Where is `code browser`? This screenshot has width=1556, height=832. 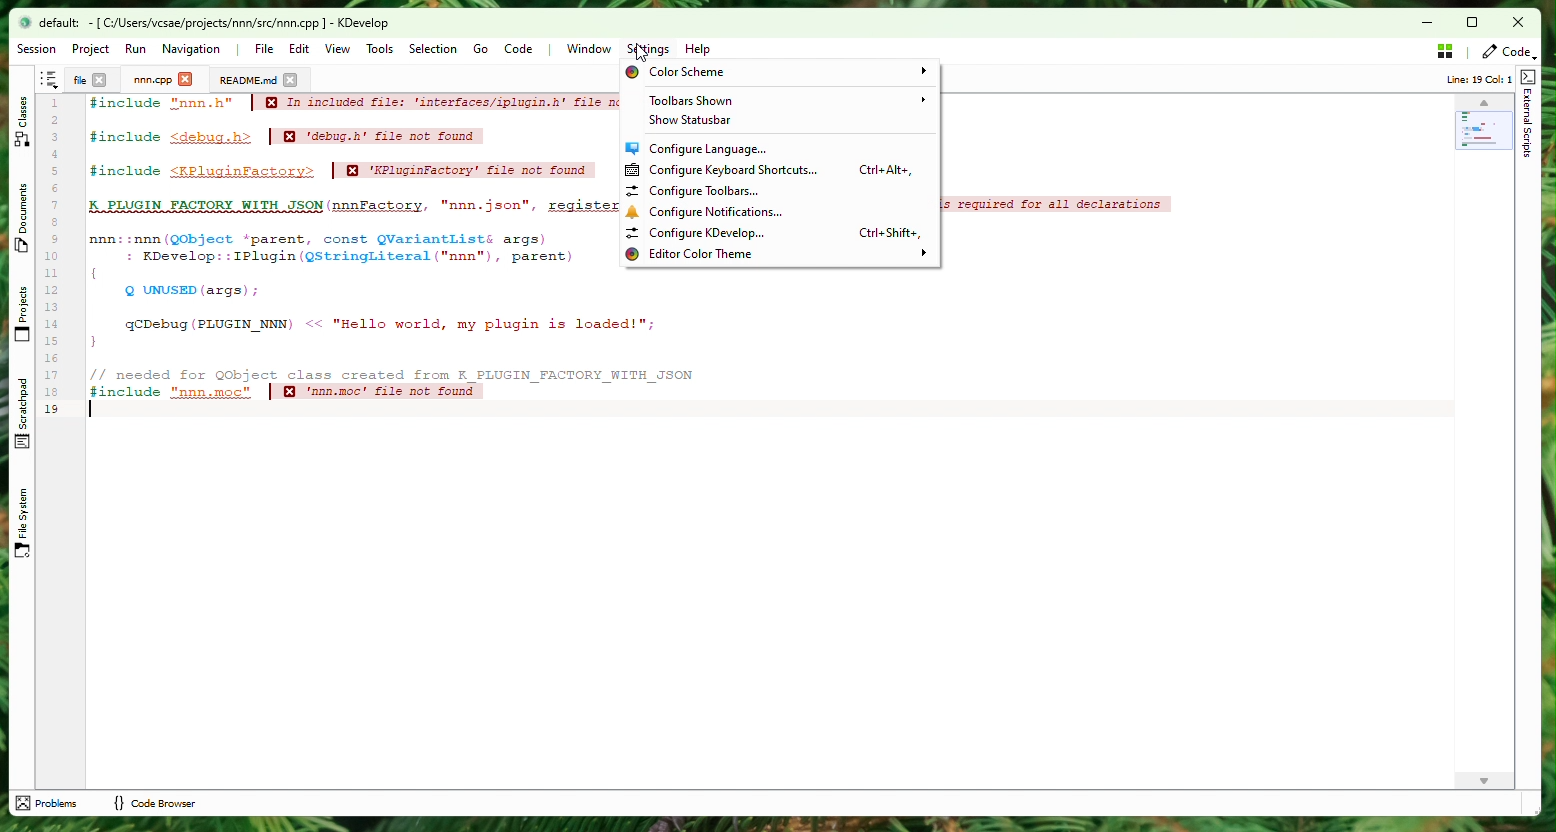 code browser is located at coordinates (159, 805).